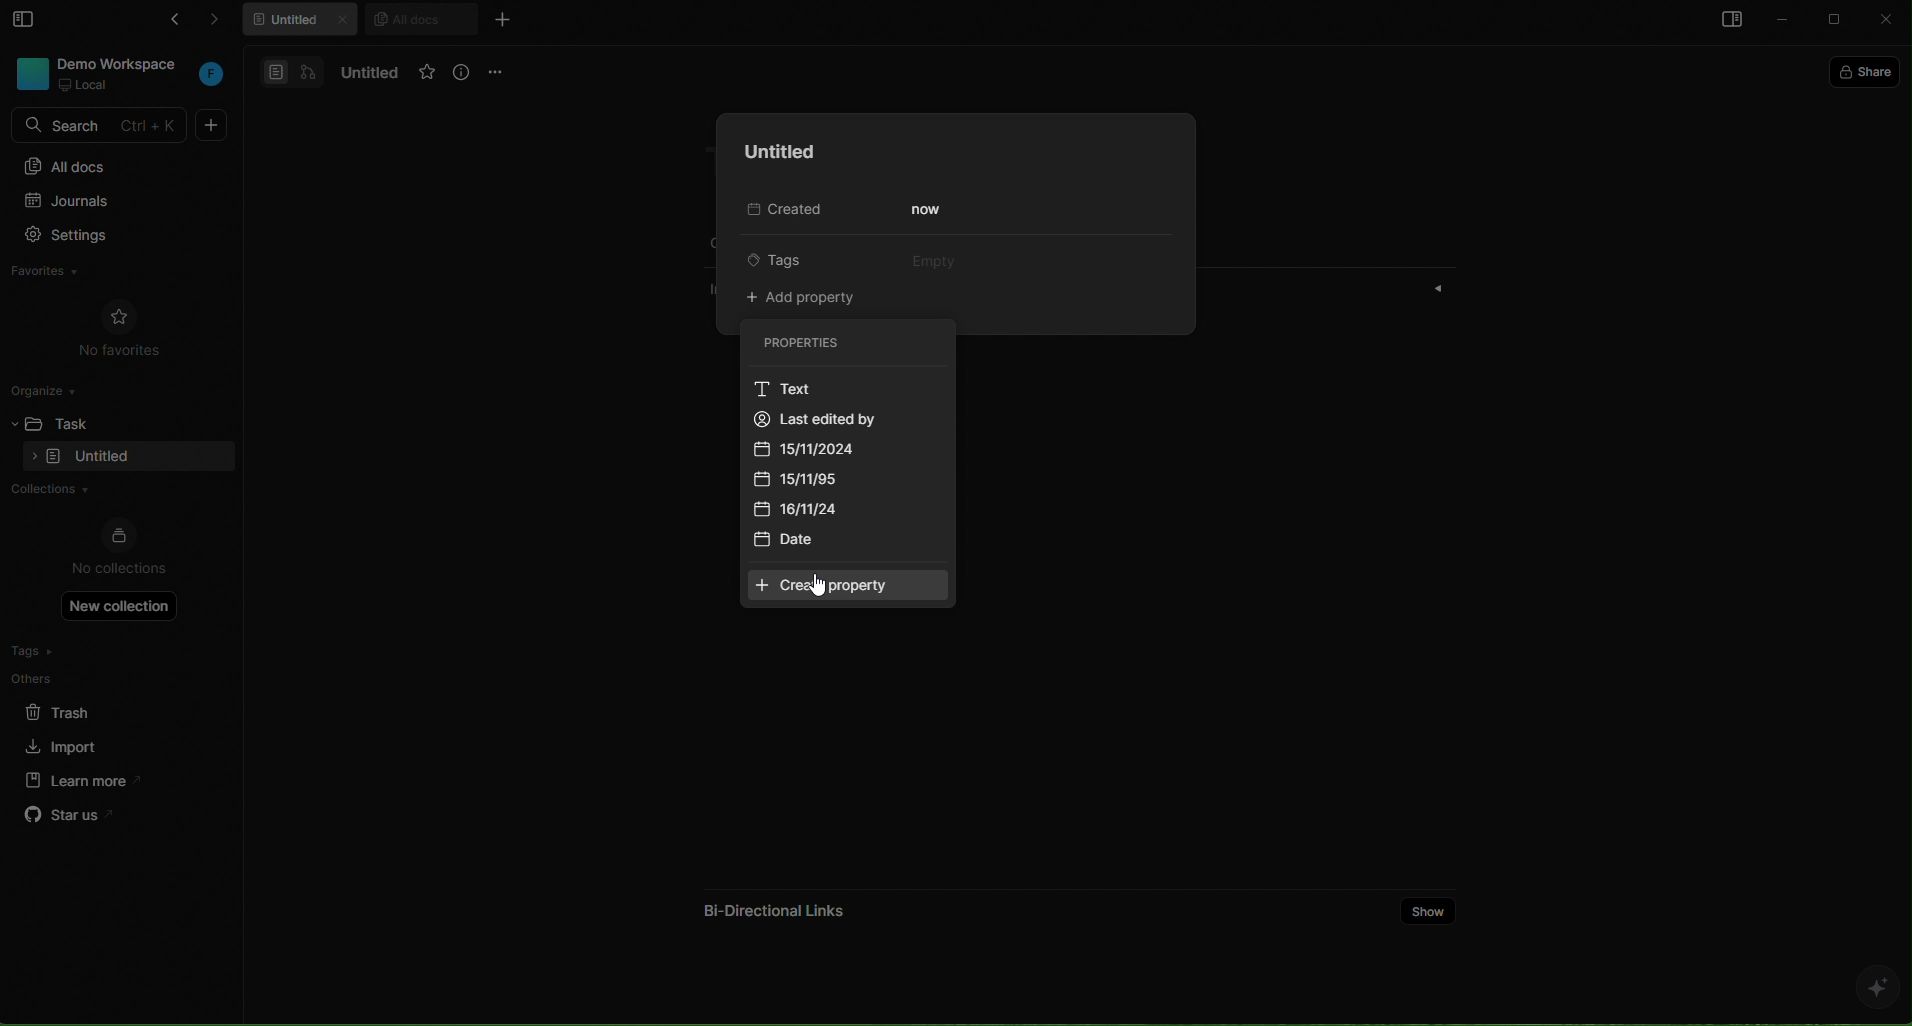  Describe the element at coordinates (805, 512) in the screenshot. I see `14/11/24` at that location.